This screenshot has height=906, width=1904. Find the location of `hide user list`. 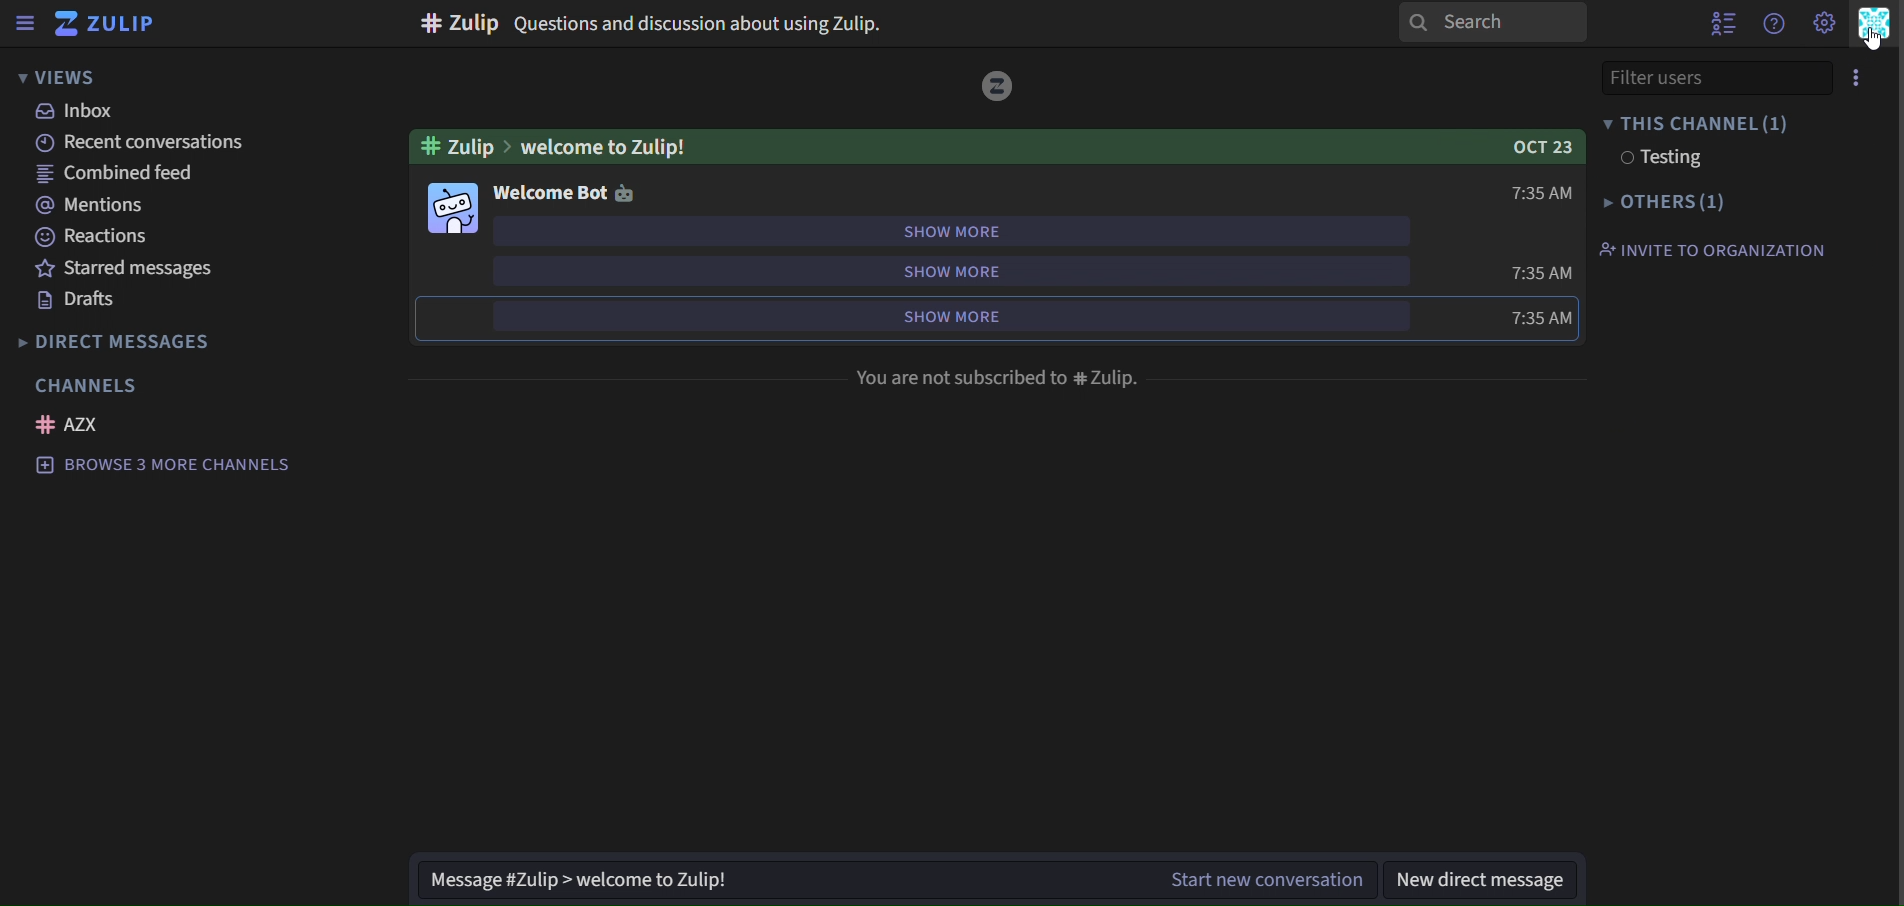

hide user list is located at coordinates (1717, 24).